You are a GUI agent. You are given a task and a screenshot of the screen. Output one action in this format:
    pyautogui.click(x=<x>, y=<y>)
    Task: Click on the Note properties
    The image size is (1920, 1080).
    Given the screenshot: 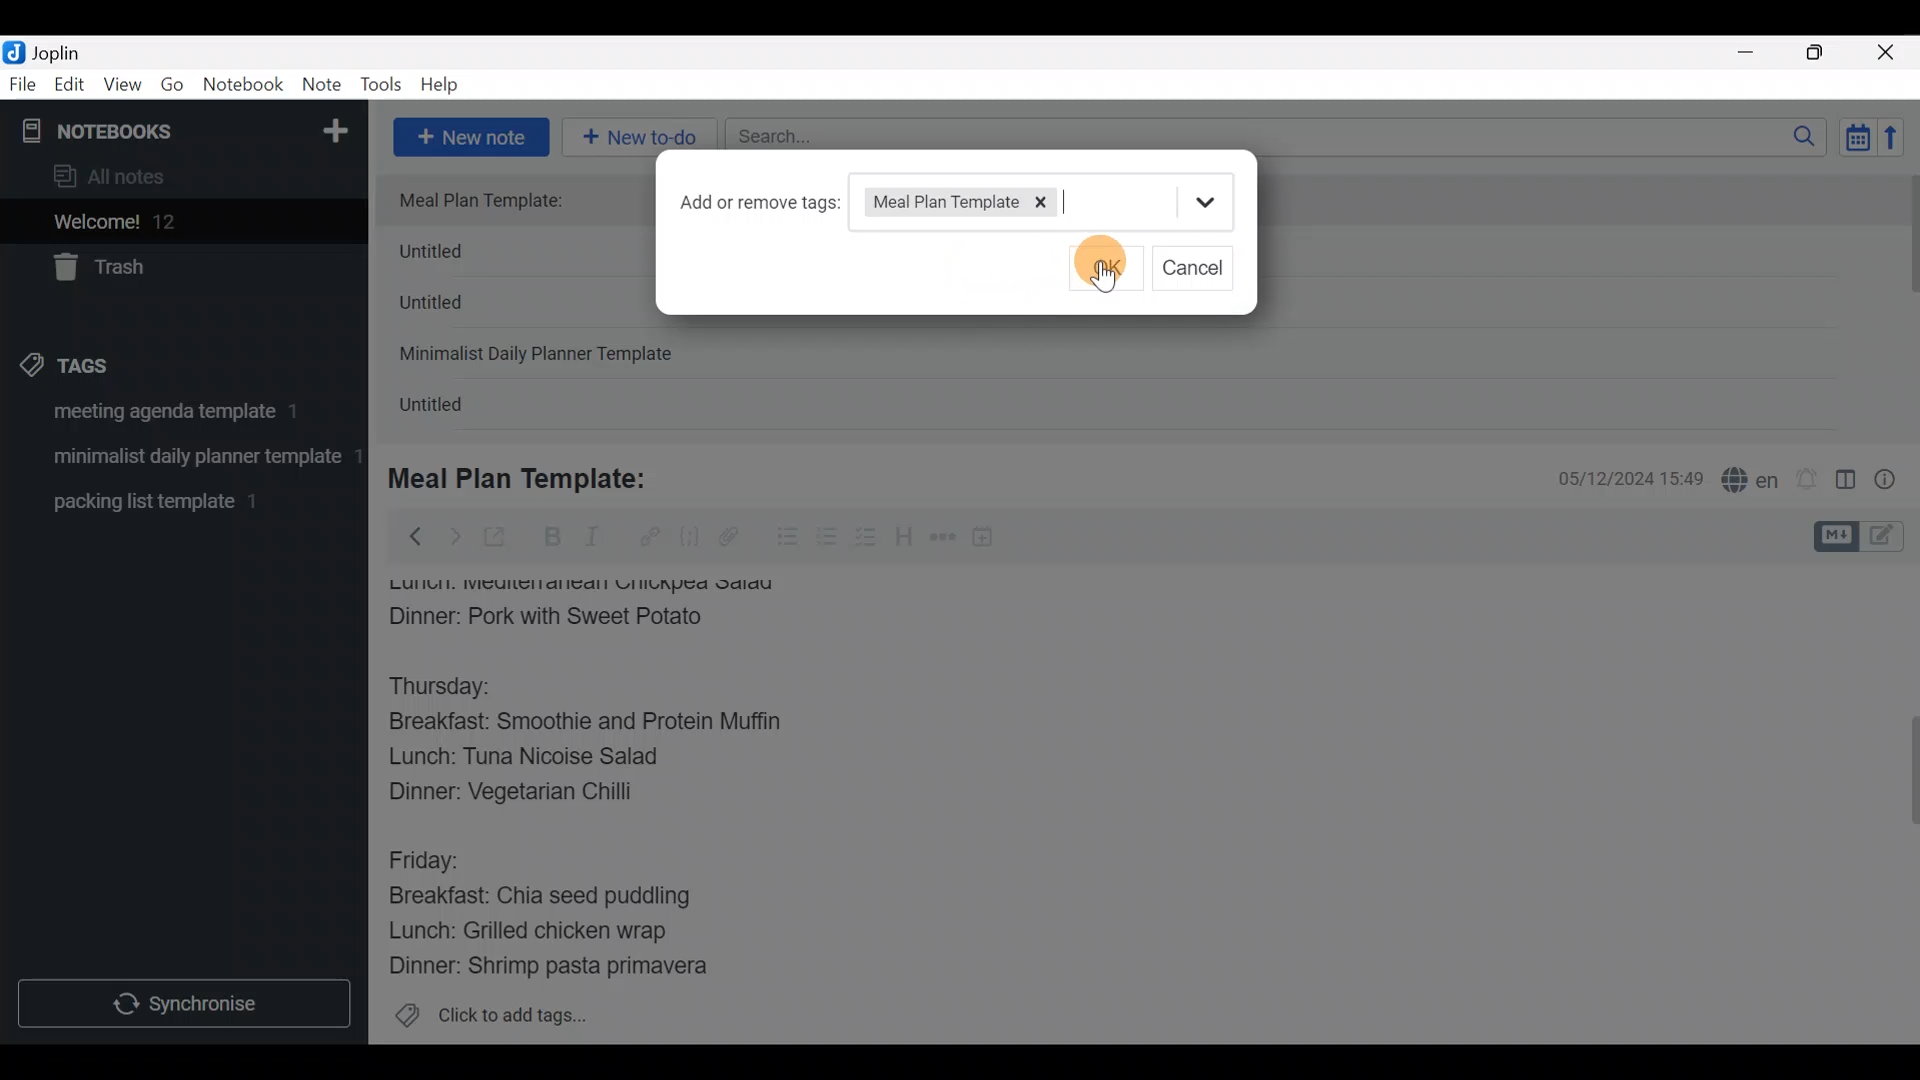 What is the action you would take?
    pyautogui.click(x=1894, y=481)
    